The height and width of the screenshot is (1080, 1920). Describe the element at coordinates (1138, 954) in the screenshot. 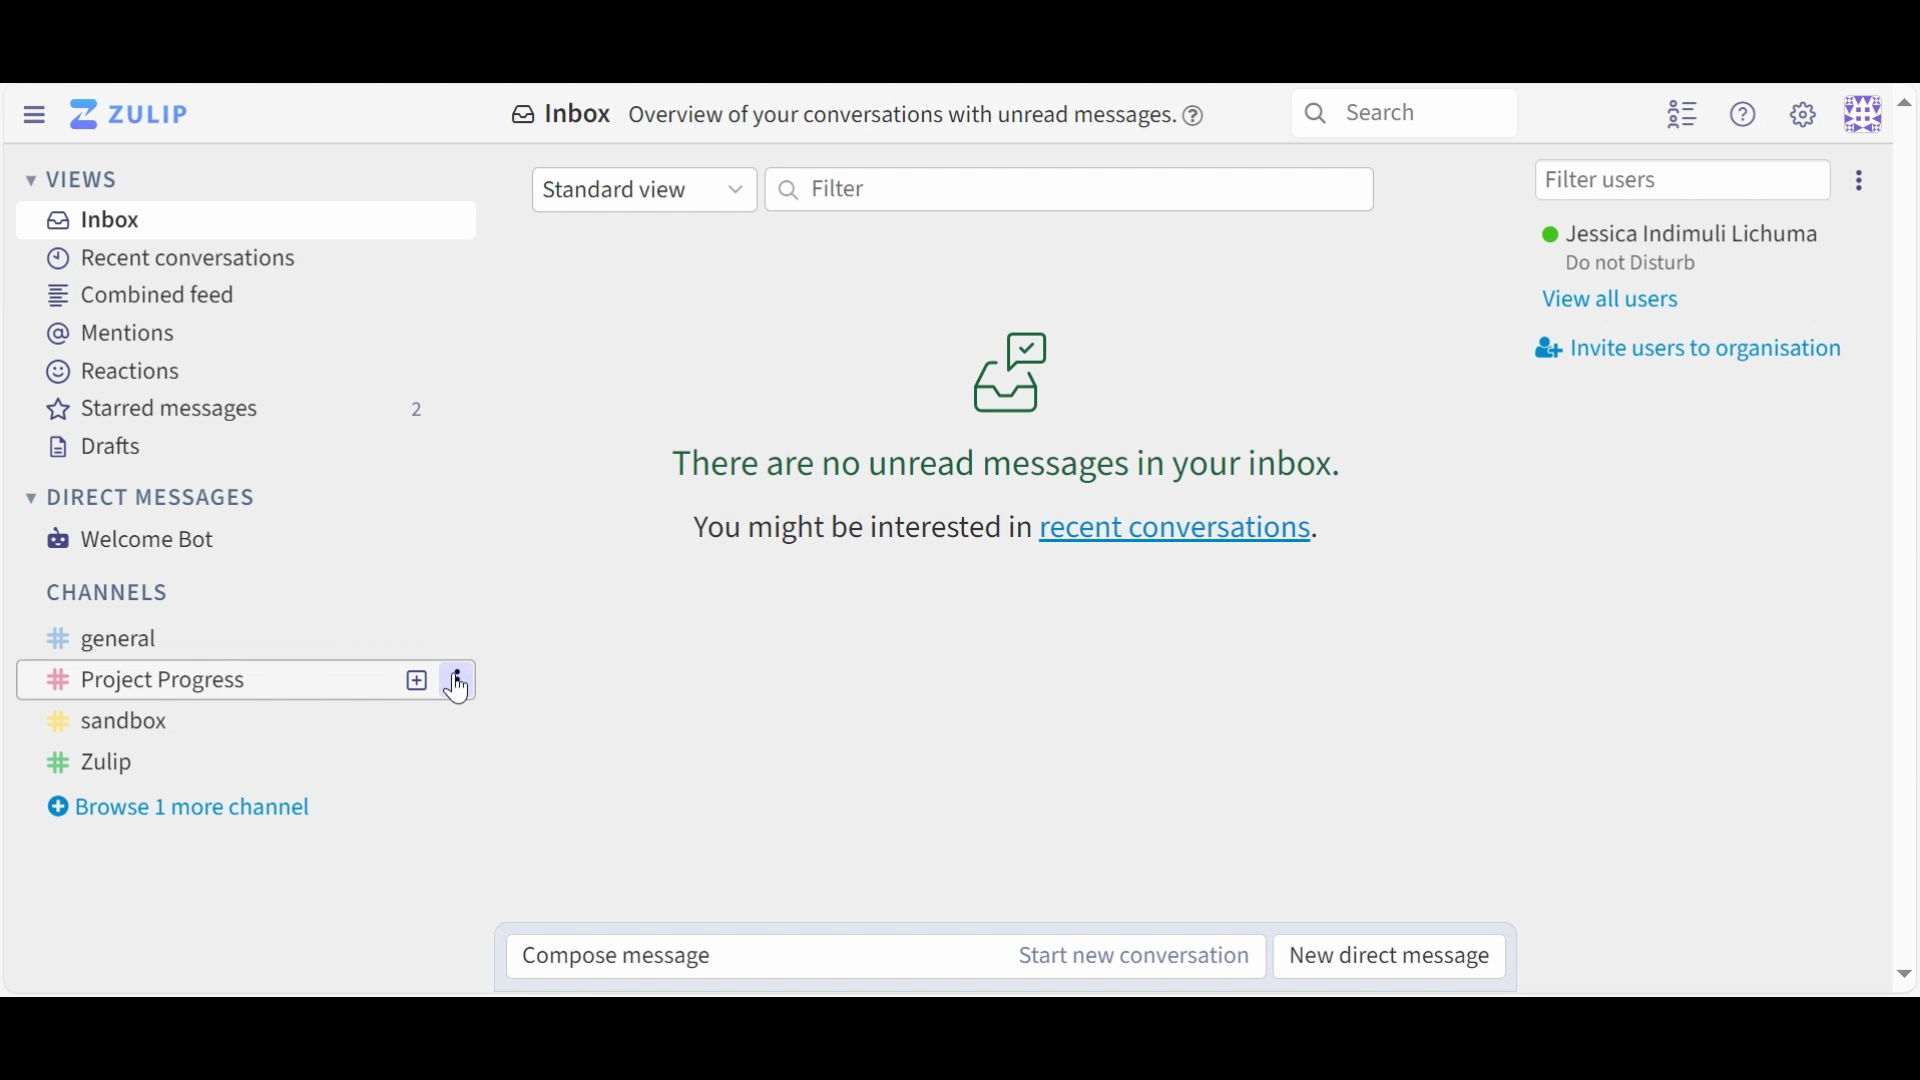

I see `Start new conversation` at that location.